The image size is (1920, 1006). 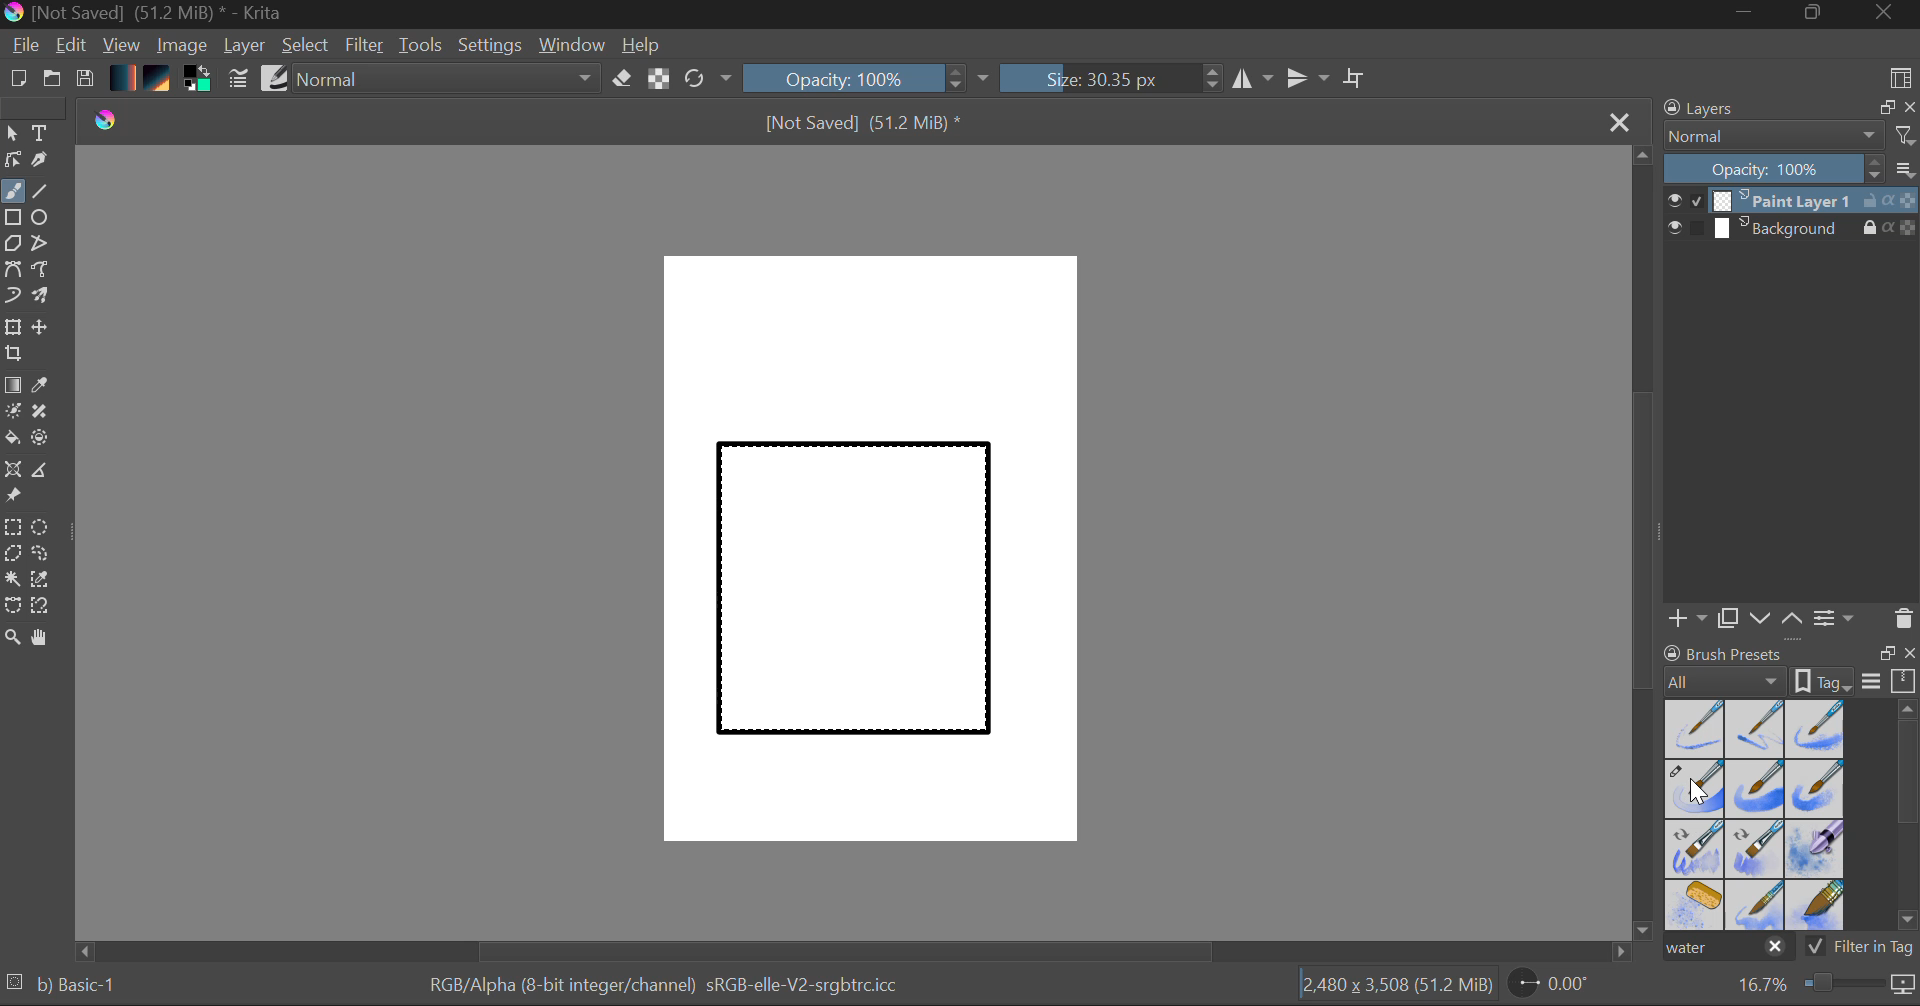 I want to click on Brush Settings, so click(x=236, y=80).